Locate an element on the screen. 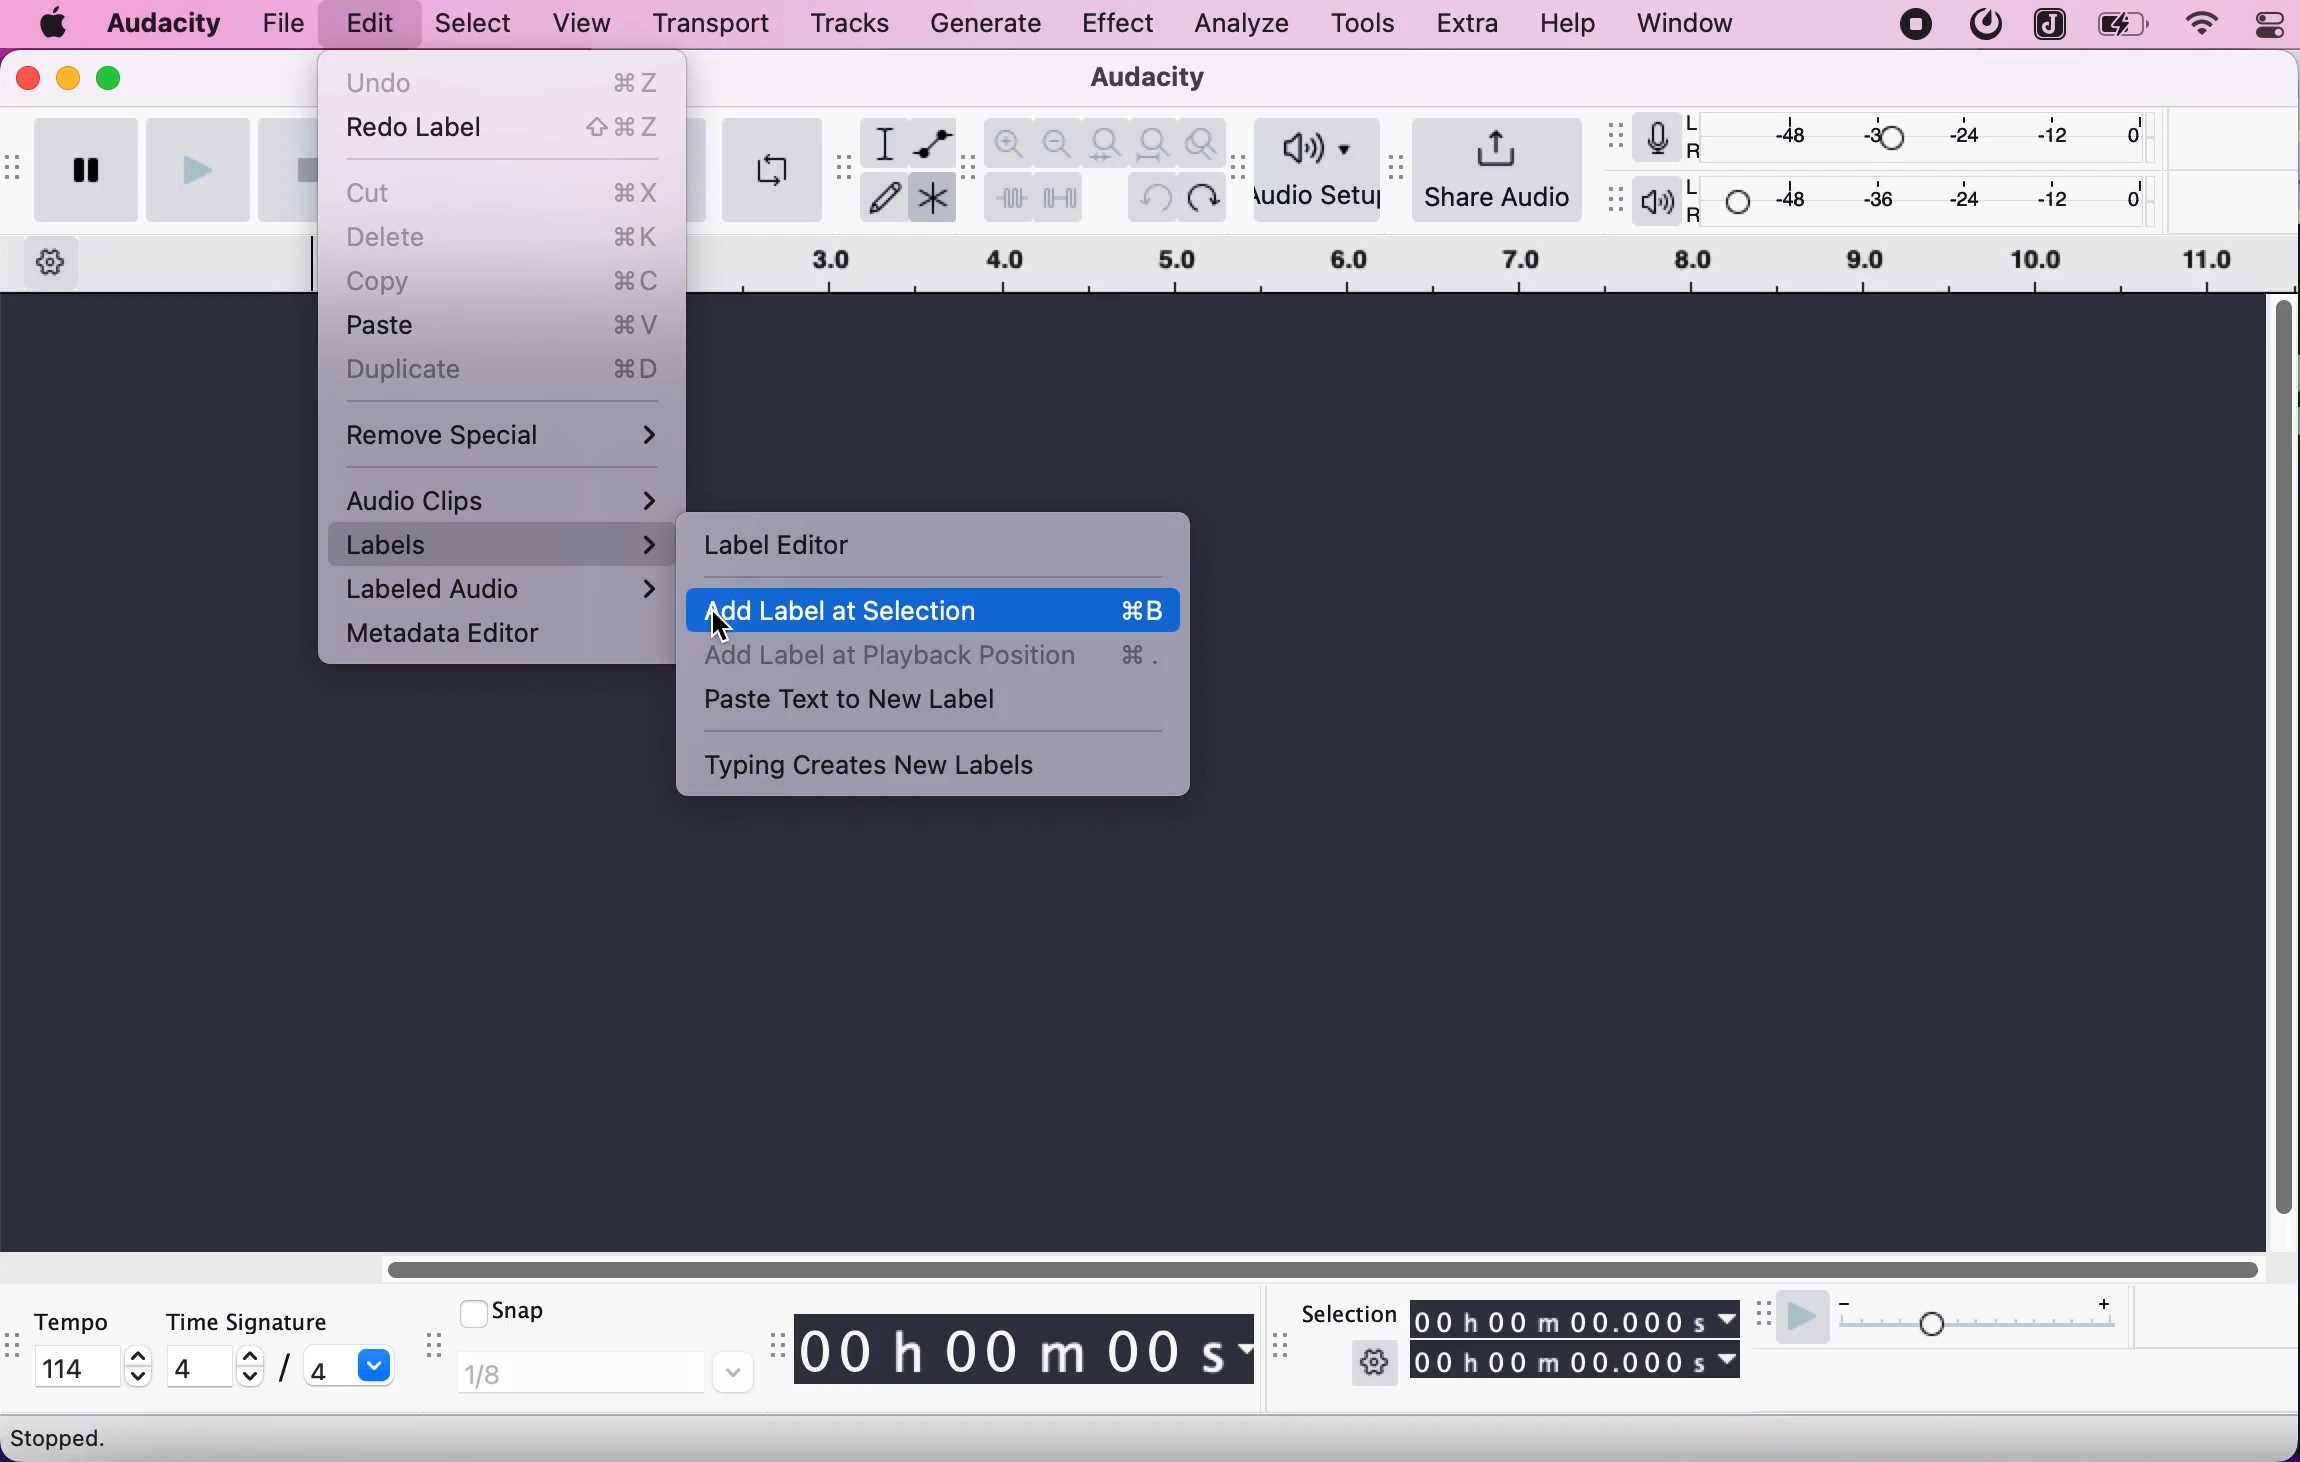  audacity transport toolbar is located at coordinates (14, 172).